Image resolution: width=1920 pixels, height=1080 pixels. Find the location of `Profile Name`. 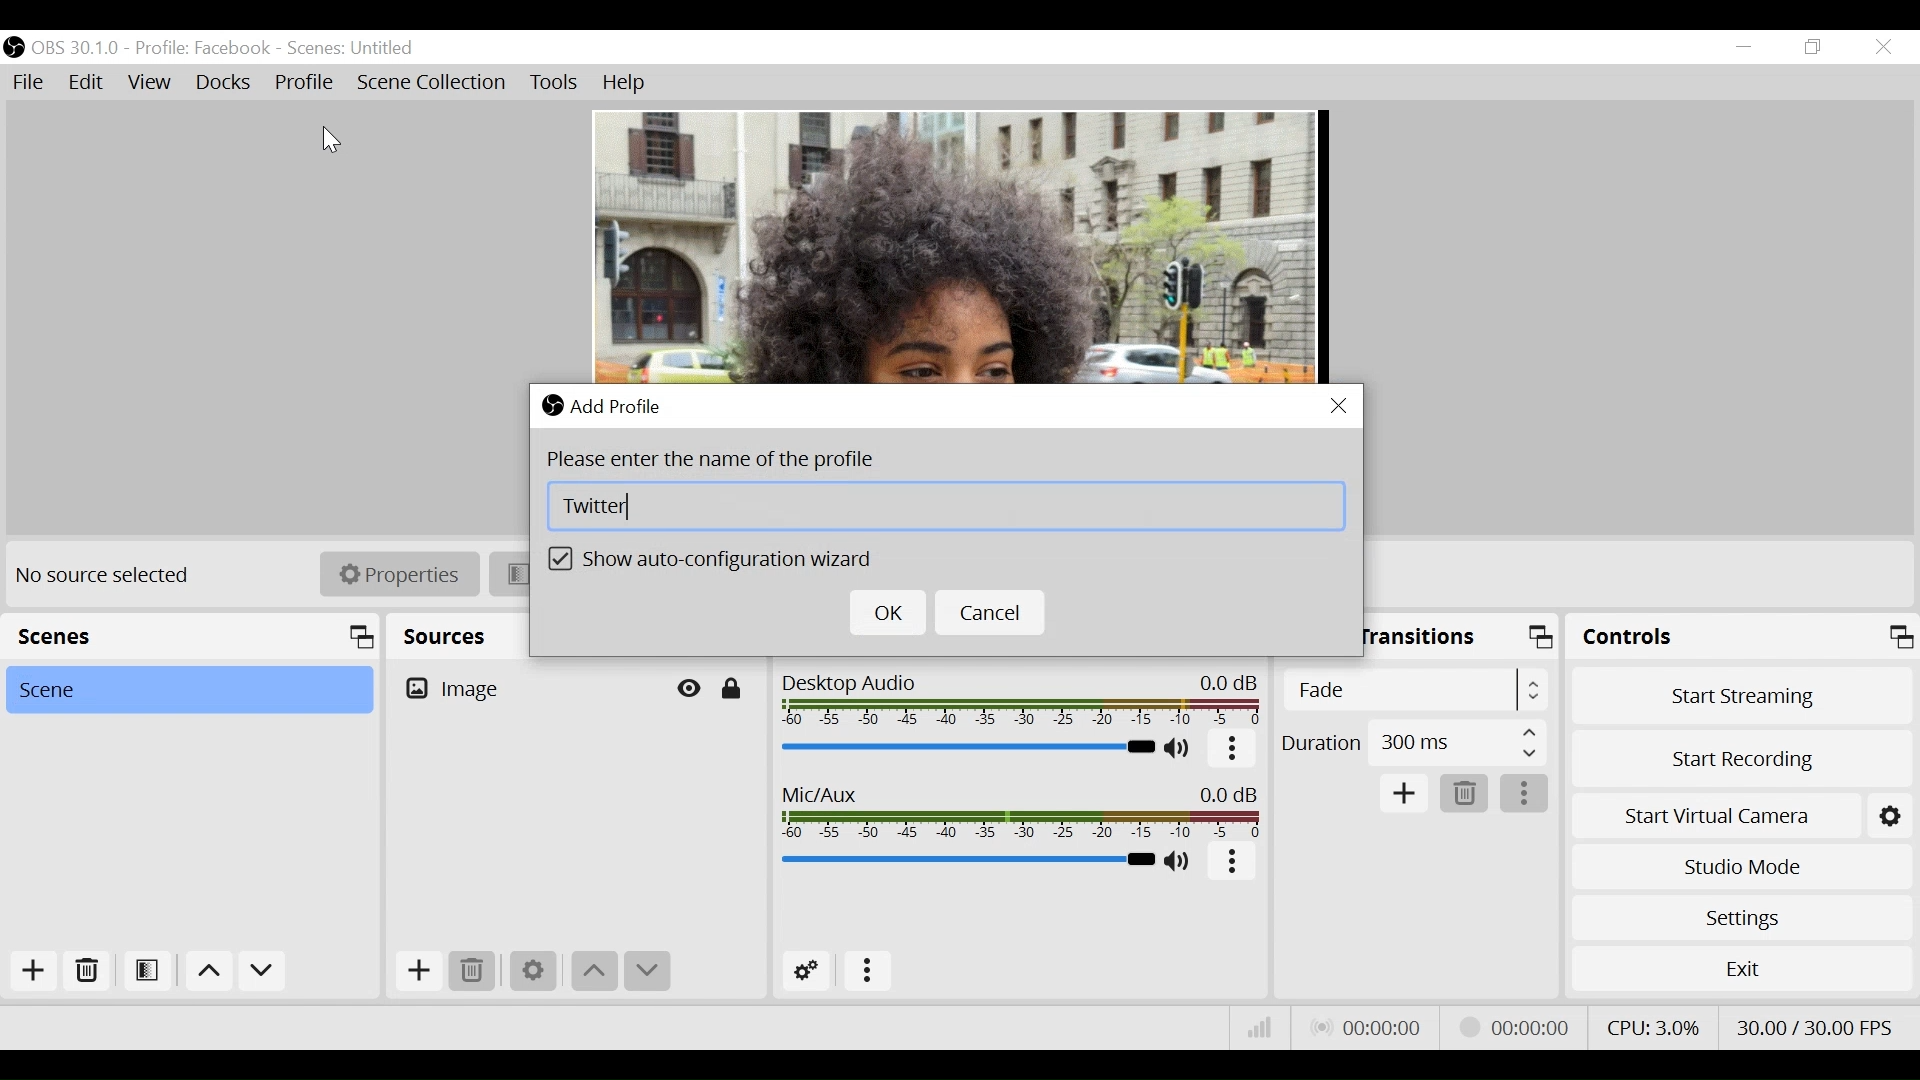

Profile Name is located at coordinates (202, 49).